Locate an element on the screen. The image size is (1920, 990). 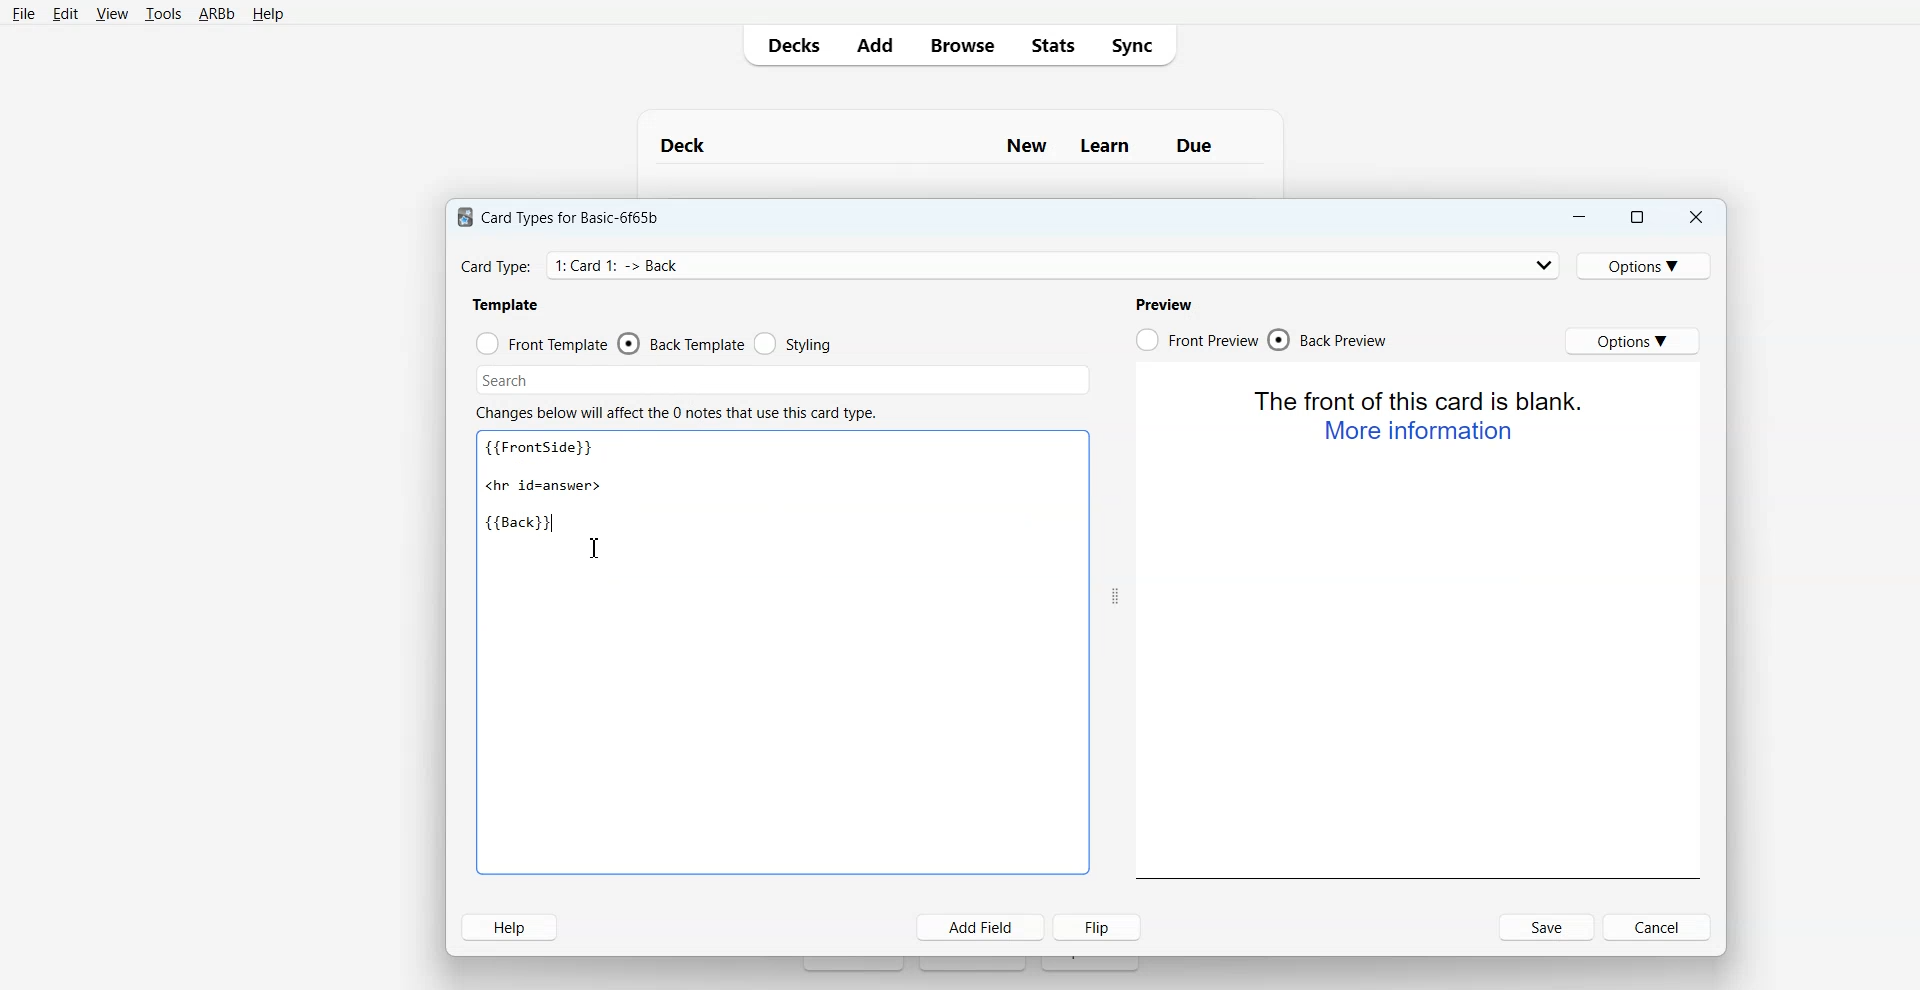
ARBb is located at coordinates (217, 14).